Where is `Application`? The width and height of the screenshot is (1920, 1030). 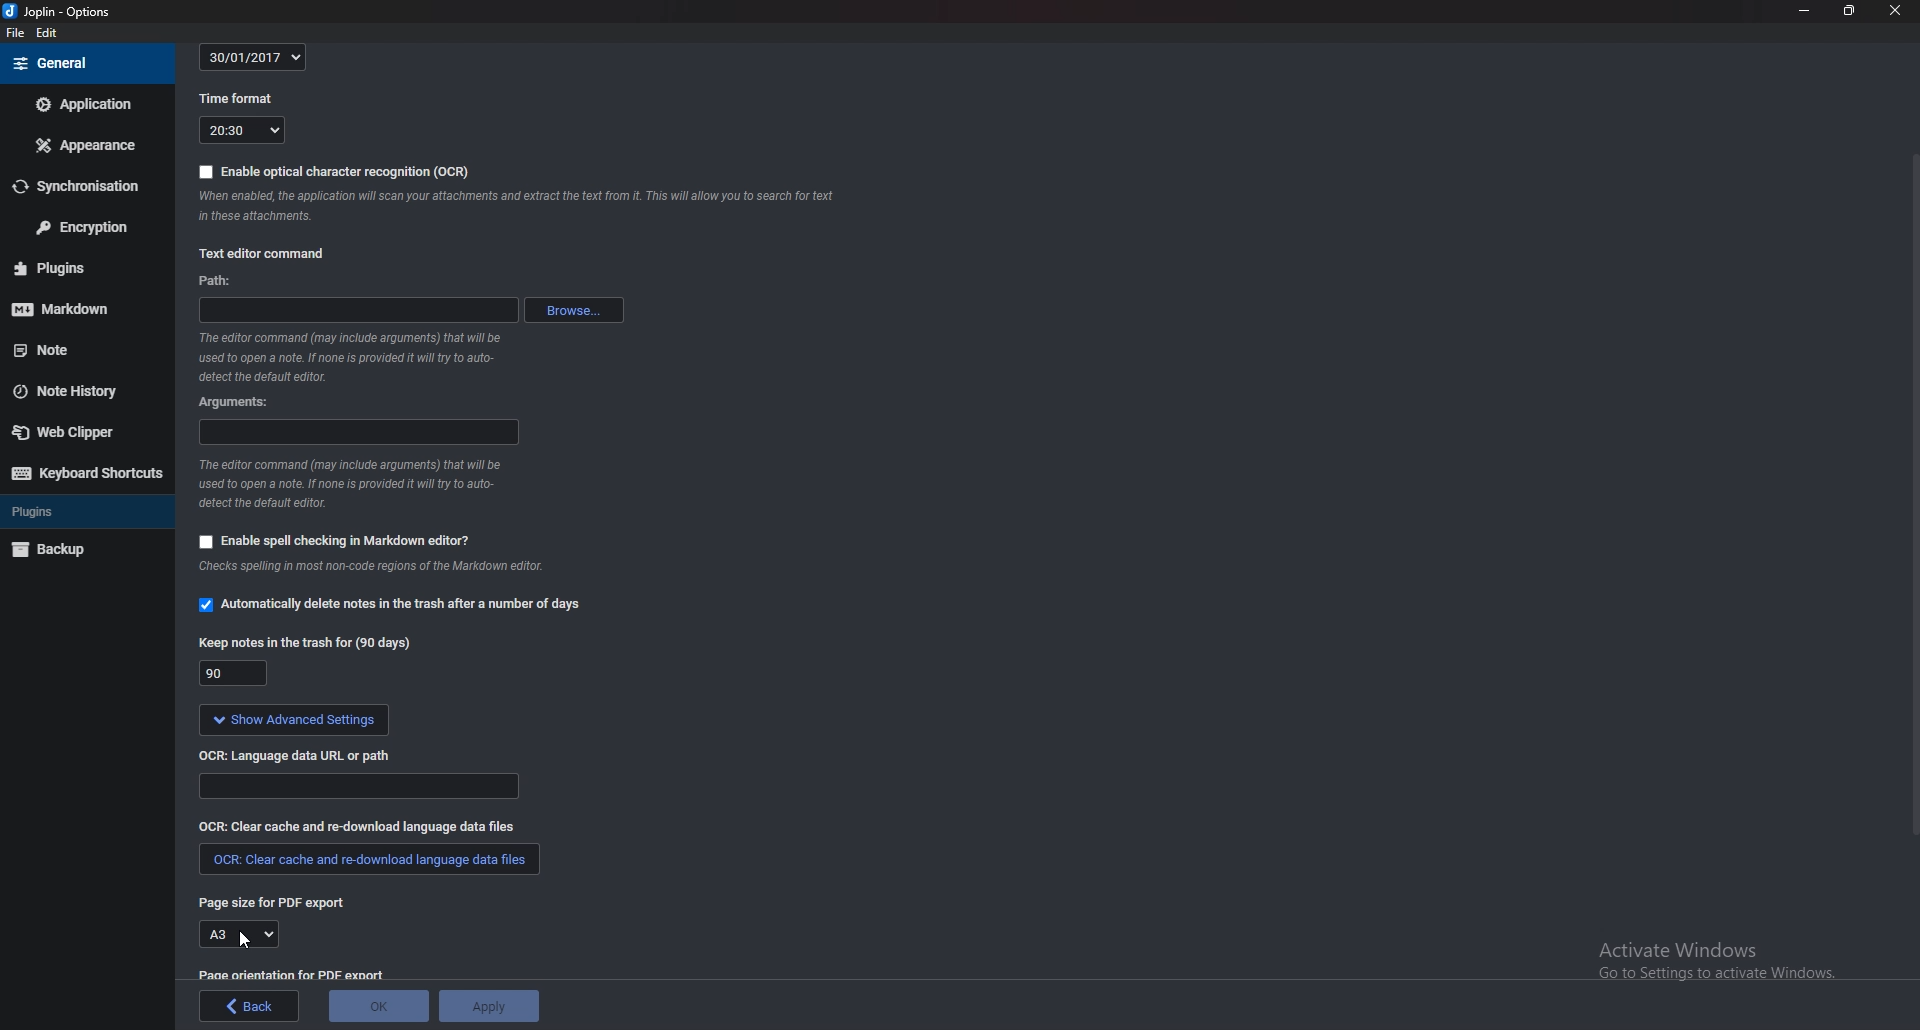
Application is located at coordinates (83, 105).